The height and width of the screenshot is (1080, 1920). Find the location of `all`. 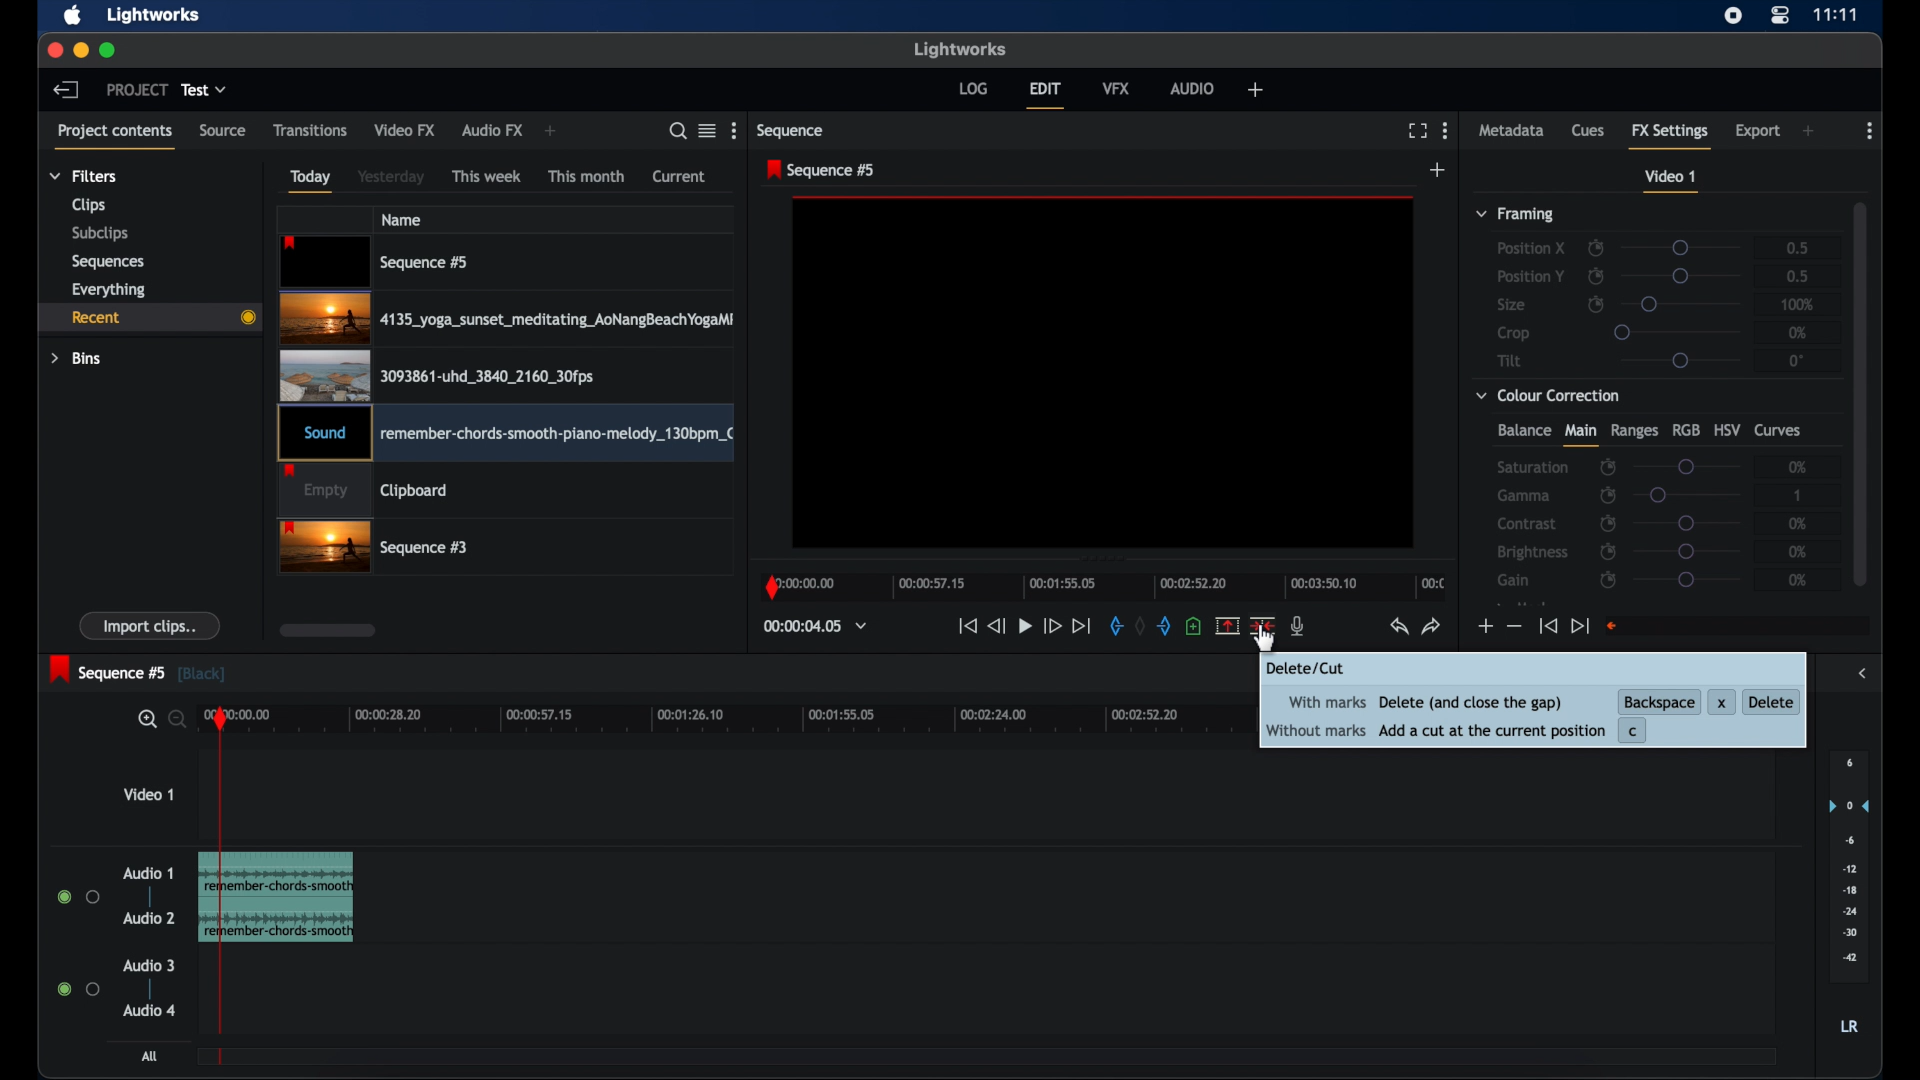

all is located at coordinates (150, 1056).